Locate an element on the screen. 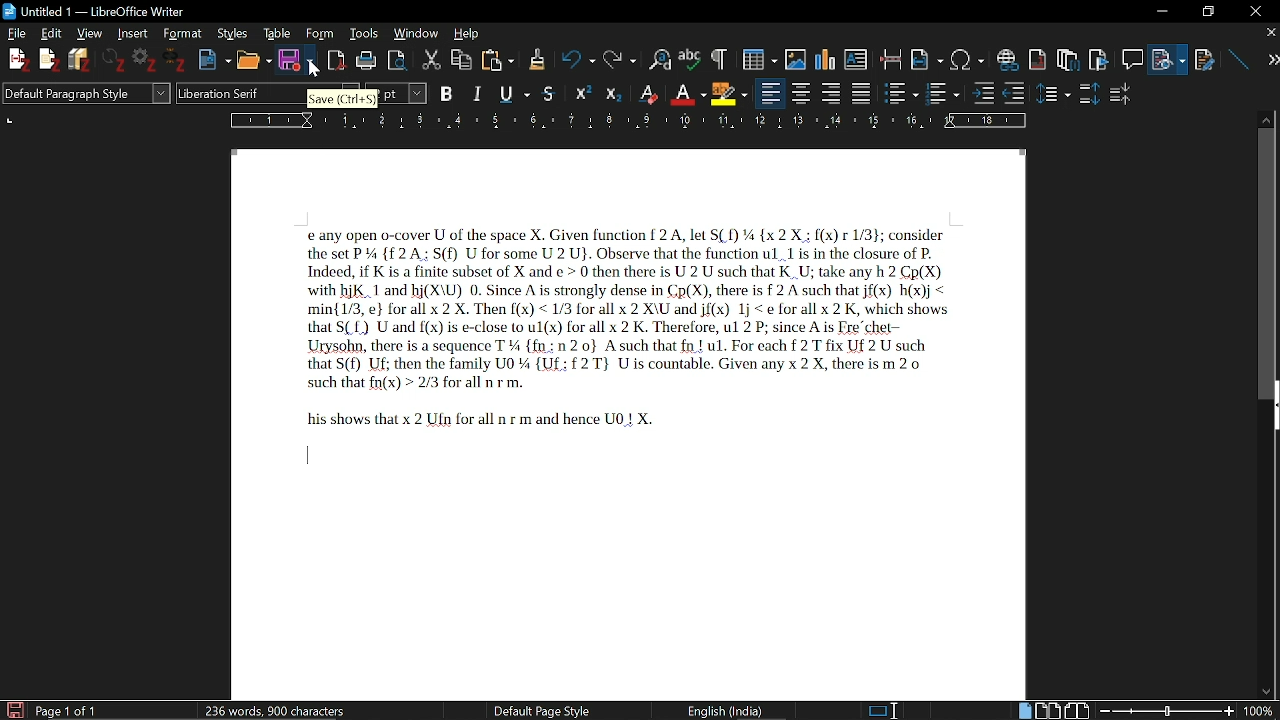 This screenshot has width=1280, height=720. Default Paragraph Style is located at coordinates (84, 95).